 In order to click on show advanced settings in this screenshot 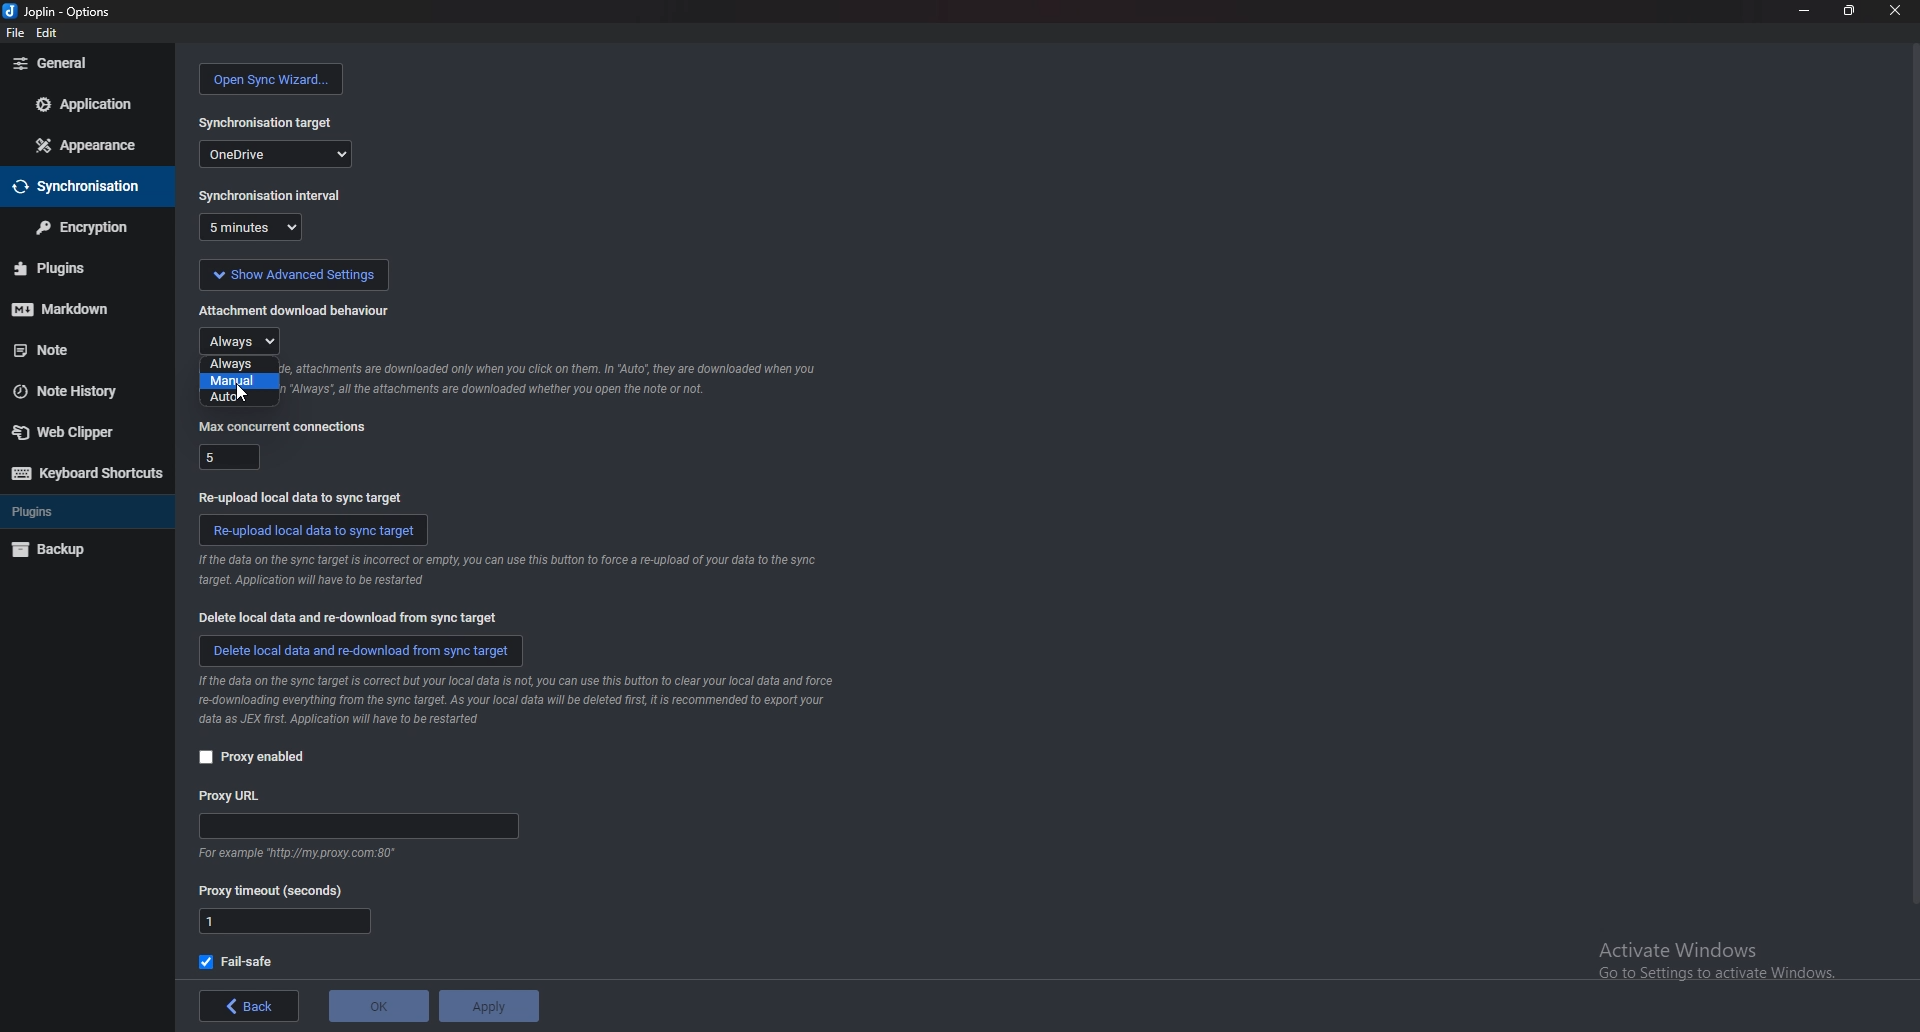, I will do `click(293, 275)`.